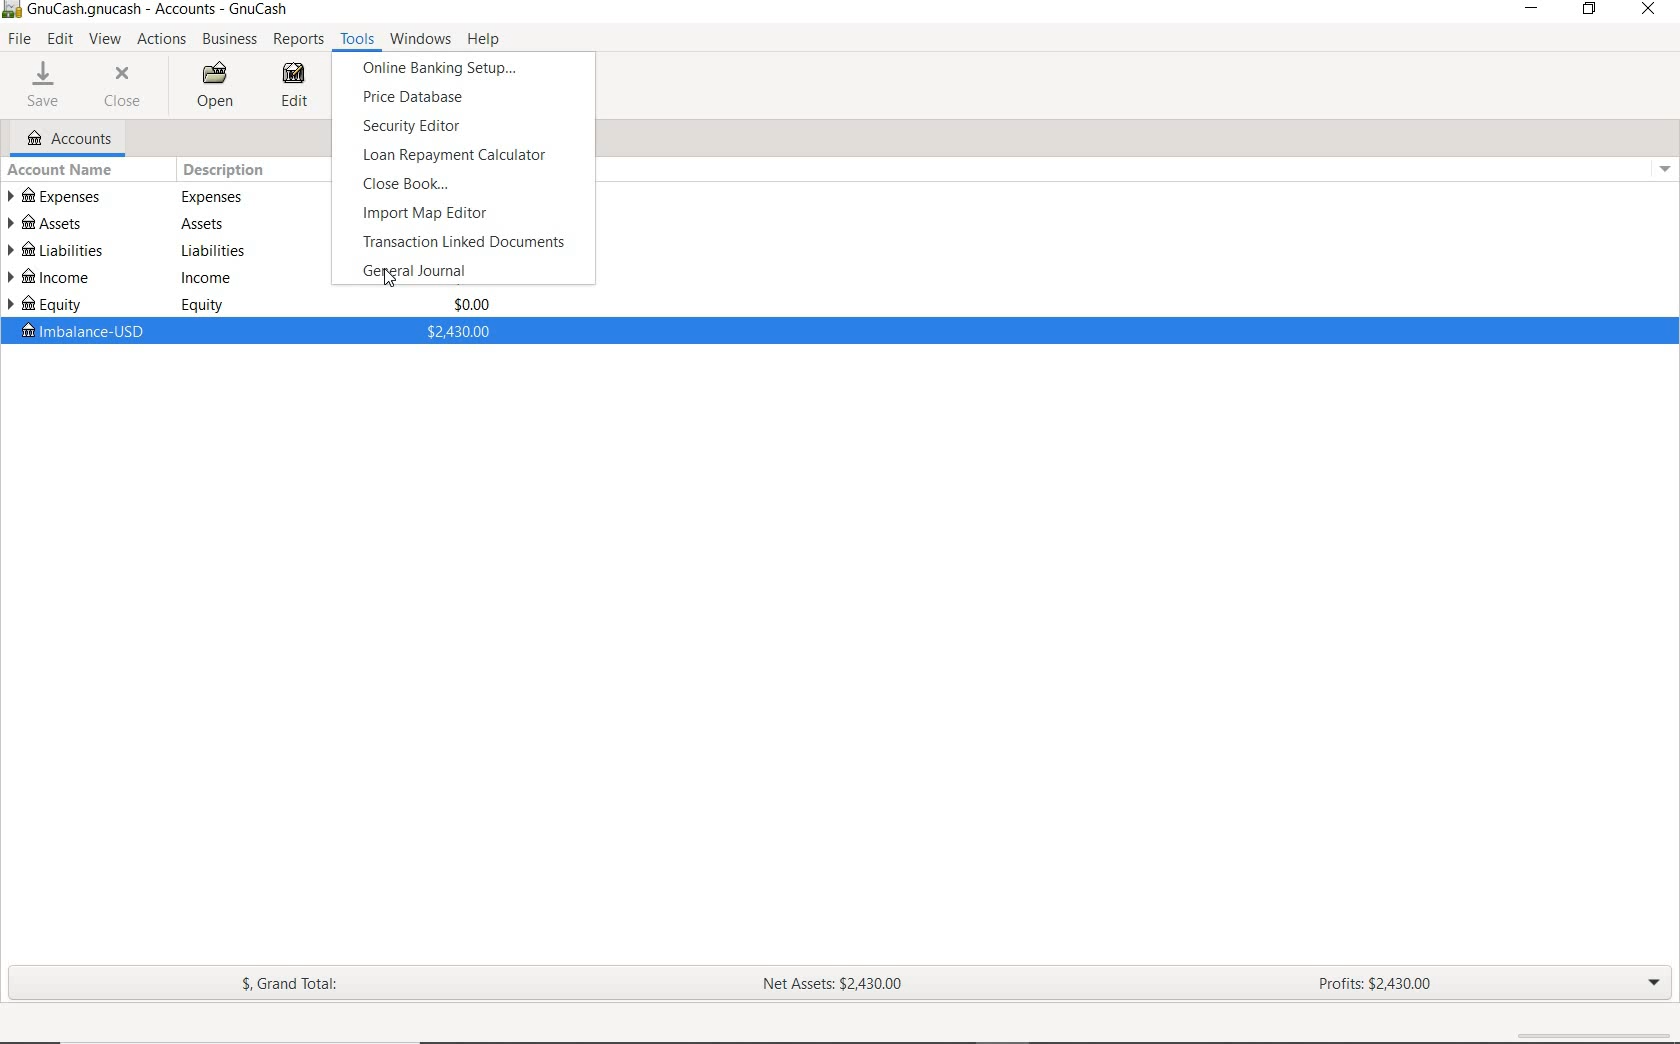  What do you see at coordinates (71, 139) in the screenshot?
I see `ACCOUNTS` at bounding box center [71, 139].